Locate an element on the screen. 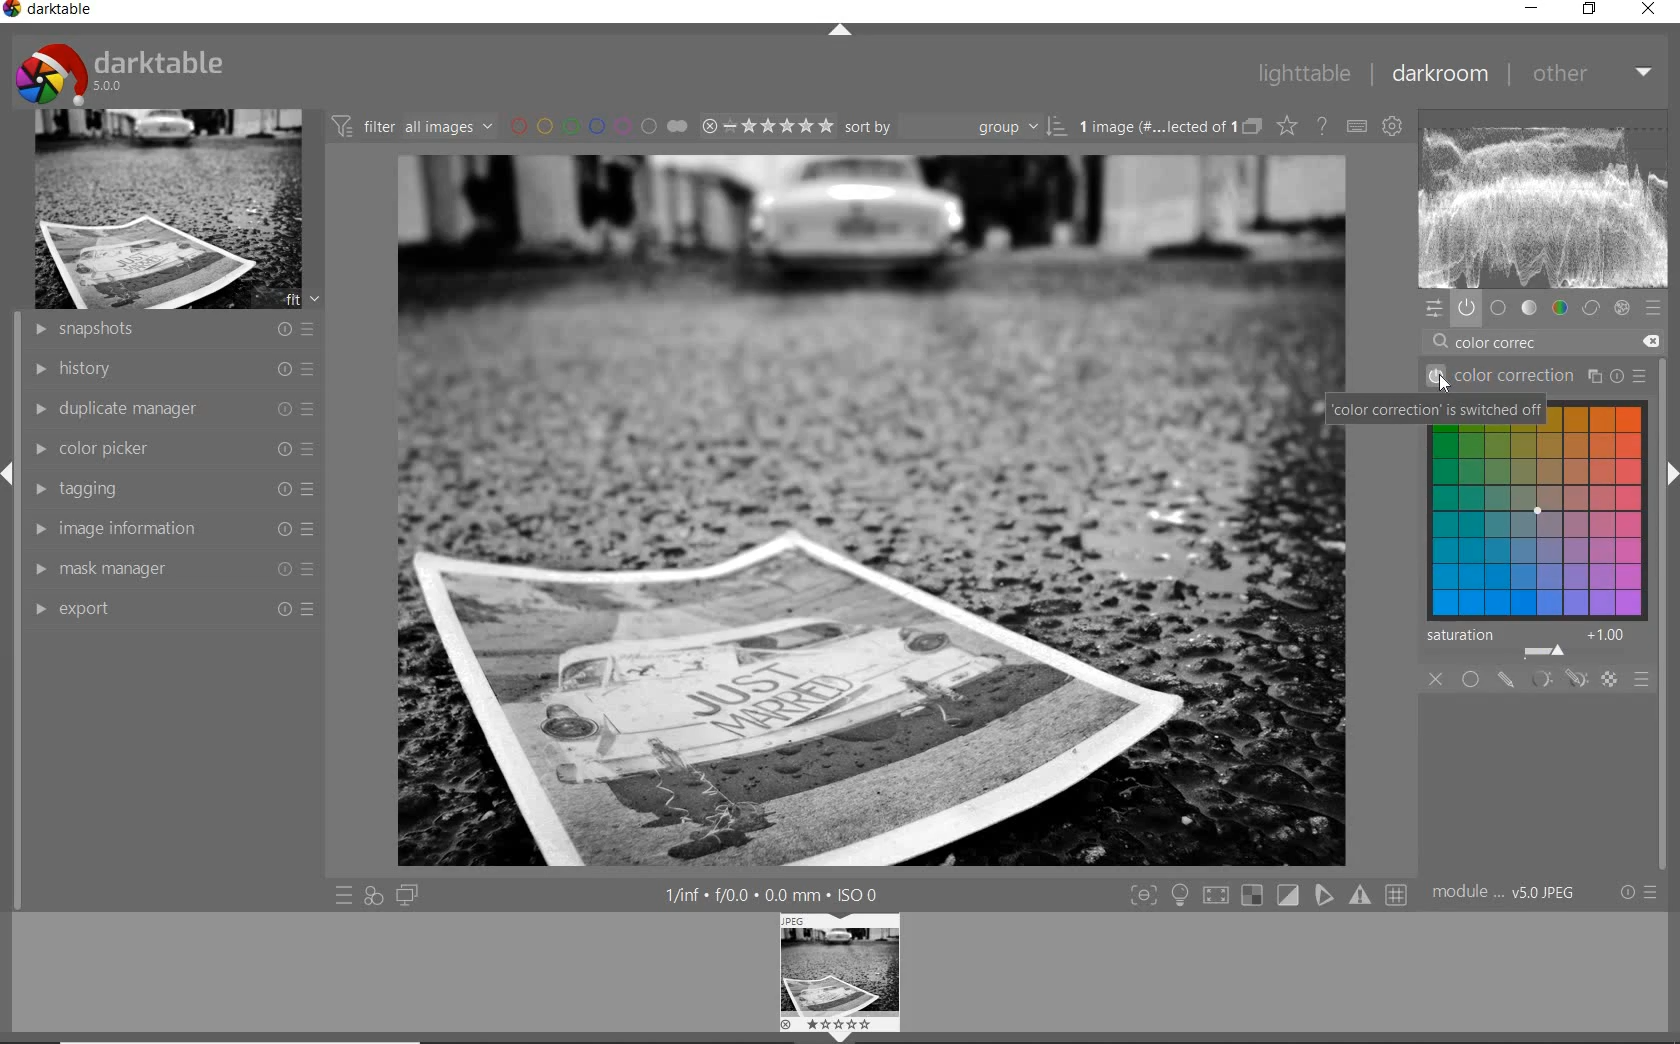 This screenshot has height=1044, width=1680. filter images  is located at coordinates (413, 125).